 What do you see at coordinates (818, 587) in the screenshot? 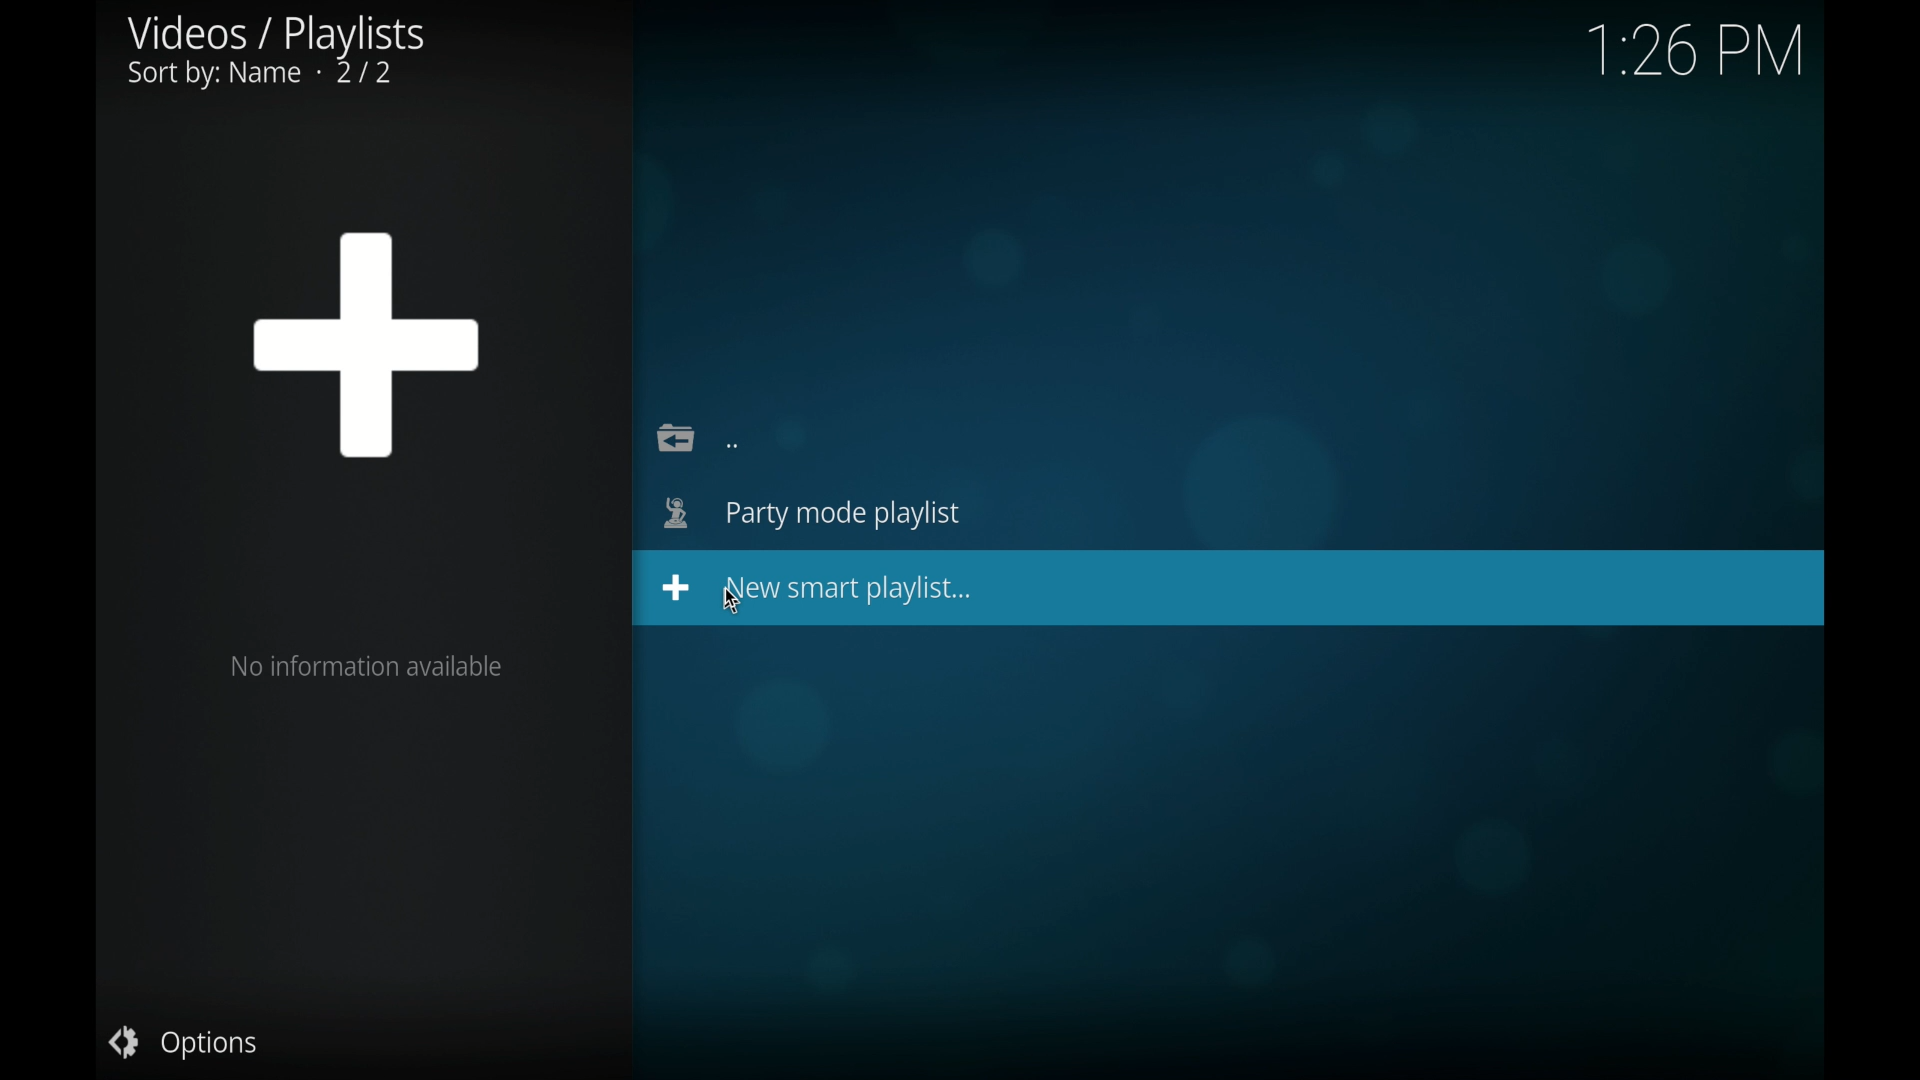
I see `new smart playlist` at bounding box center [818, 587].